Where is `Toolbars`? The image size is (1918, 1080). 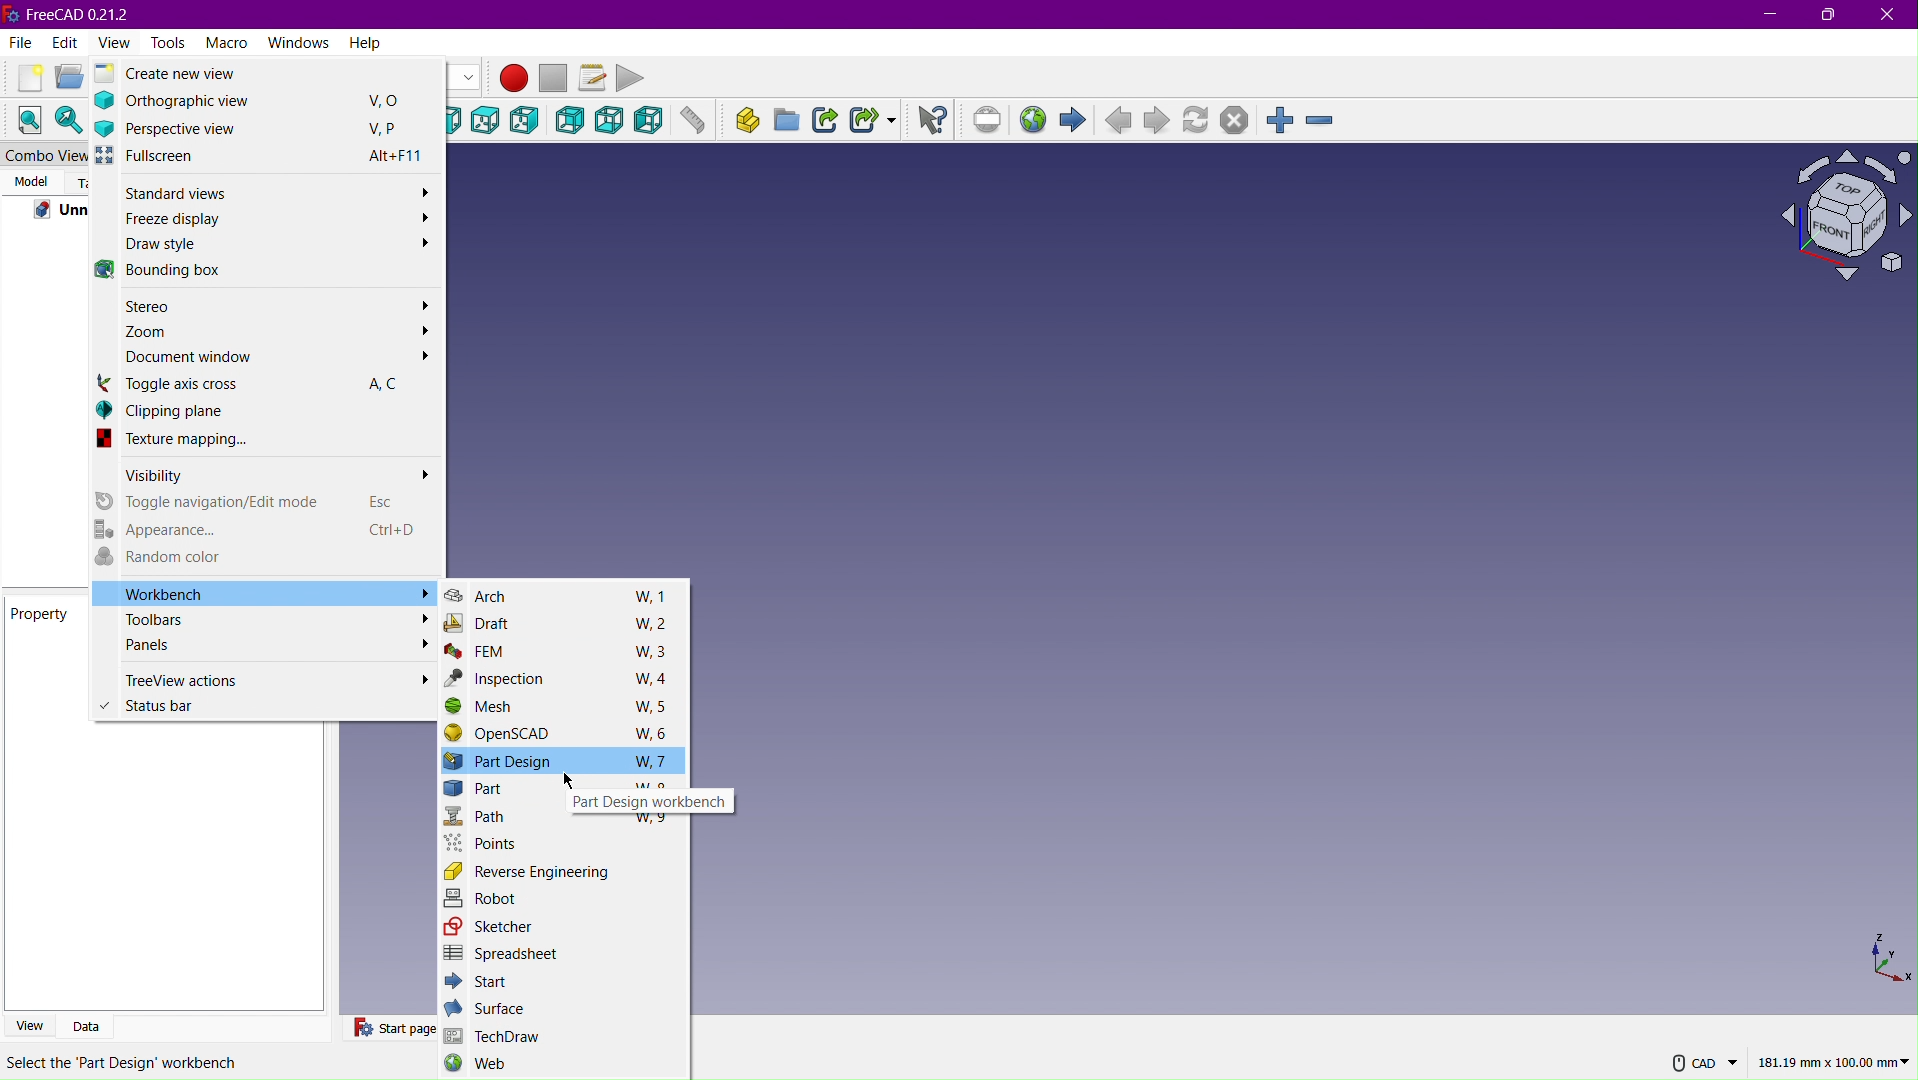 Toolbars is located at coordinates (265, 619).